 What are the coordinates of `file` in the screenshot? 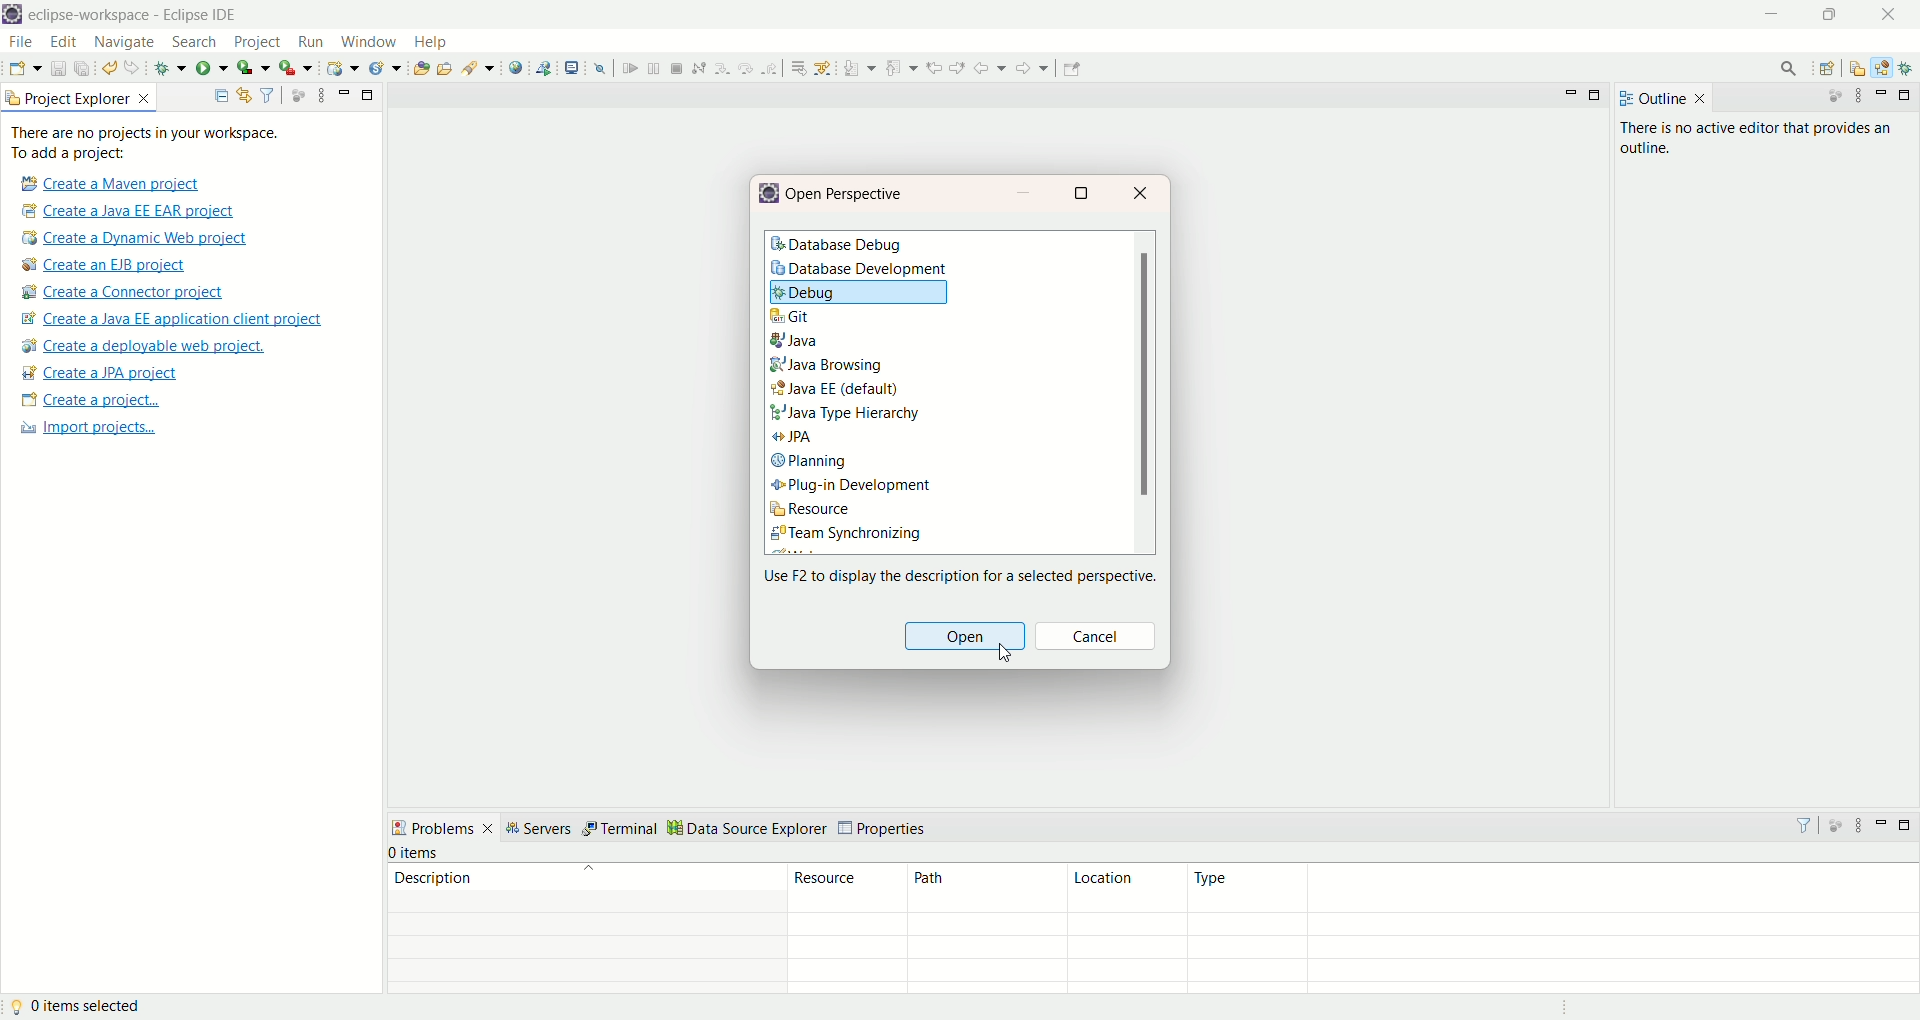 It's located at (21, 42).